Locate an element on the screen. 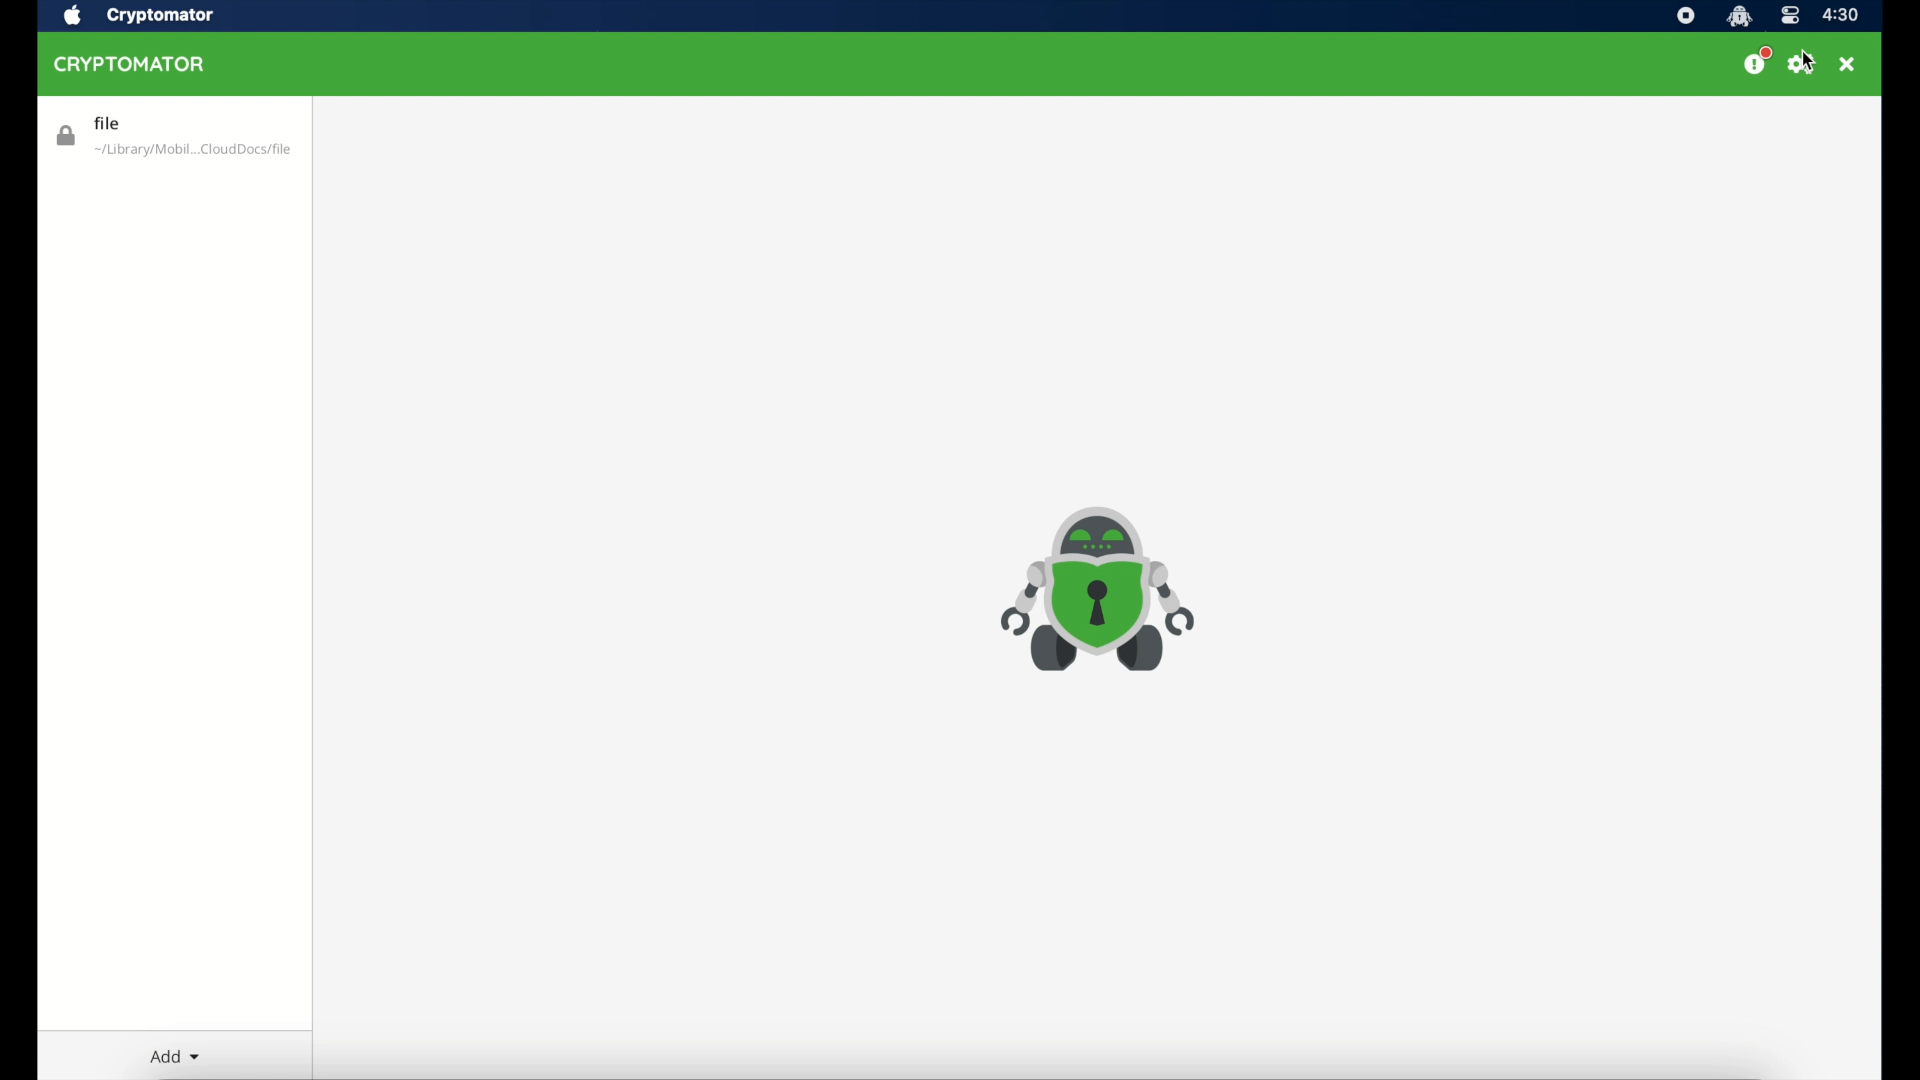 This screenshot has width=1920, height=1080. screen recorder icon is located at coordinates (1687, 16).